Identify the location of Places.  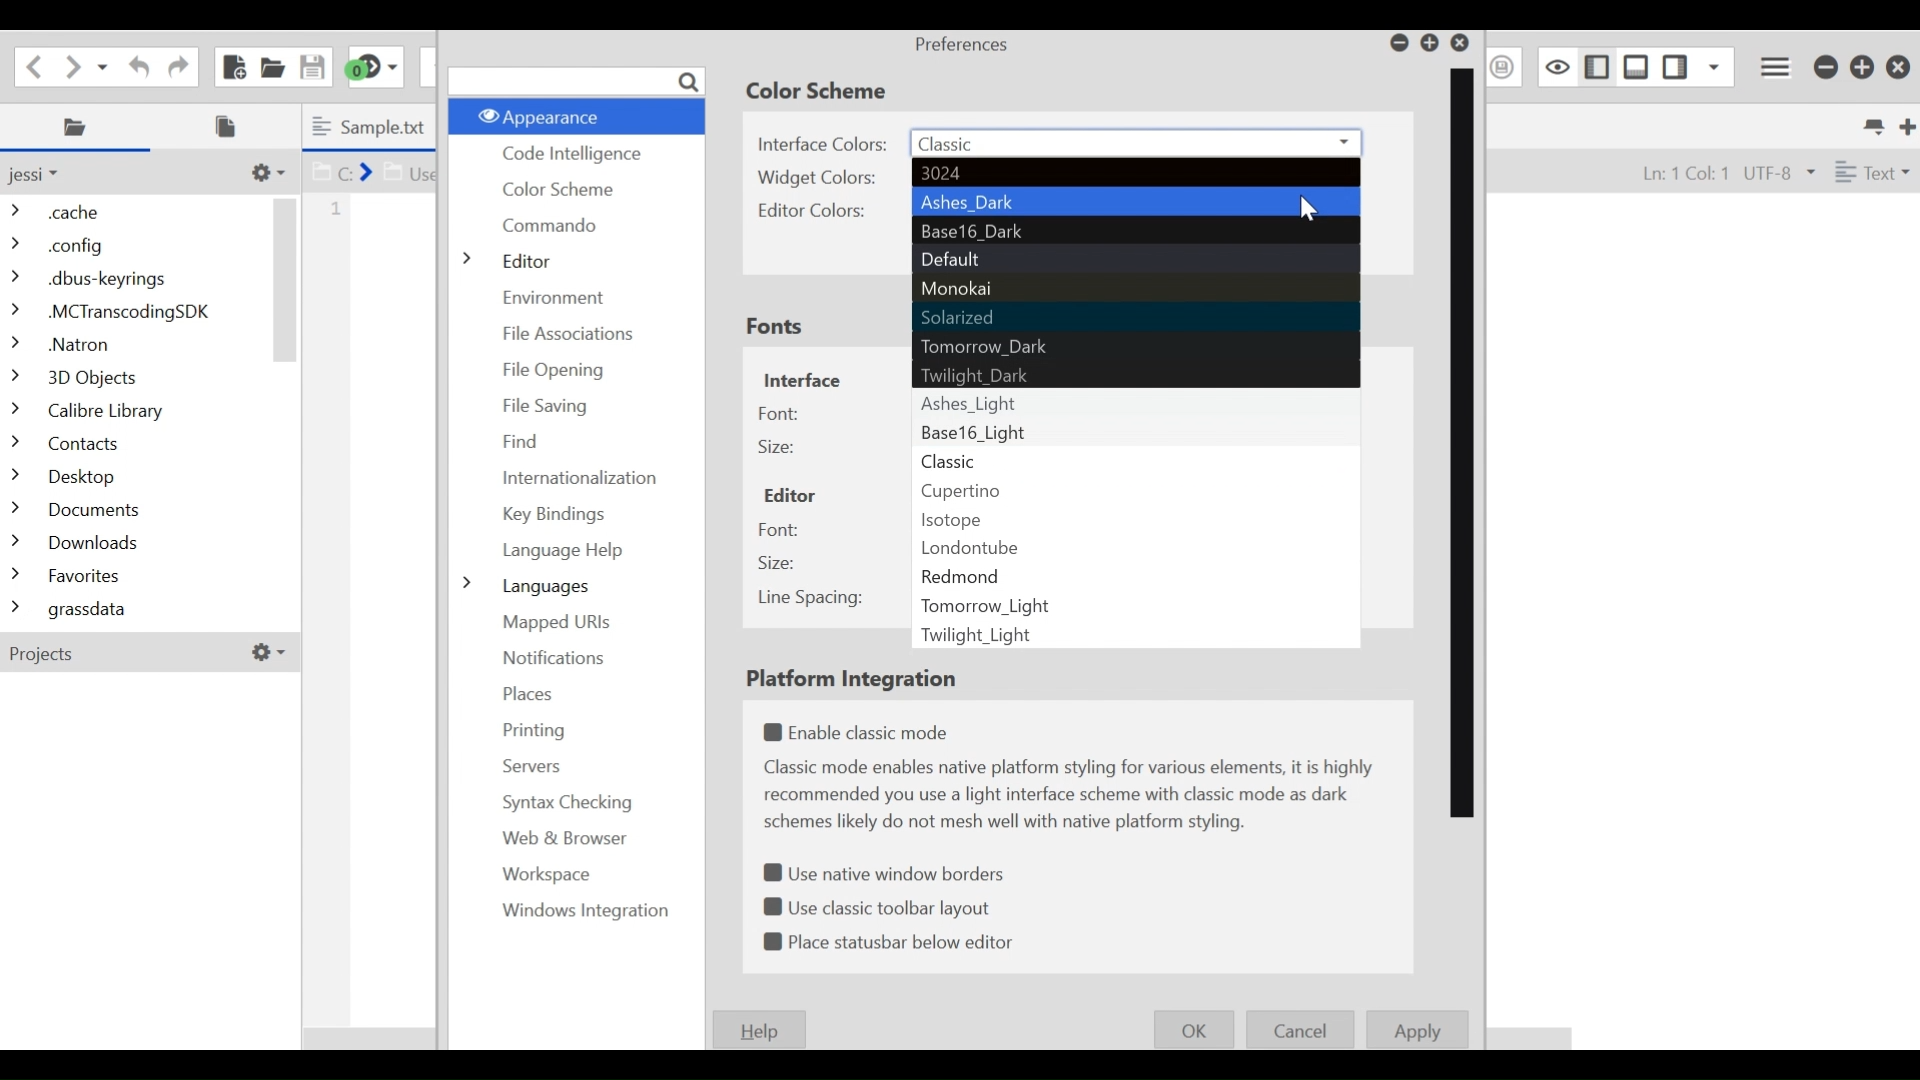
(79, 127).